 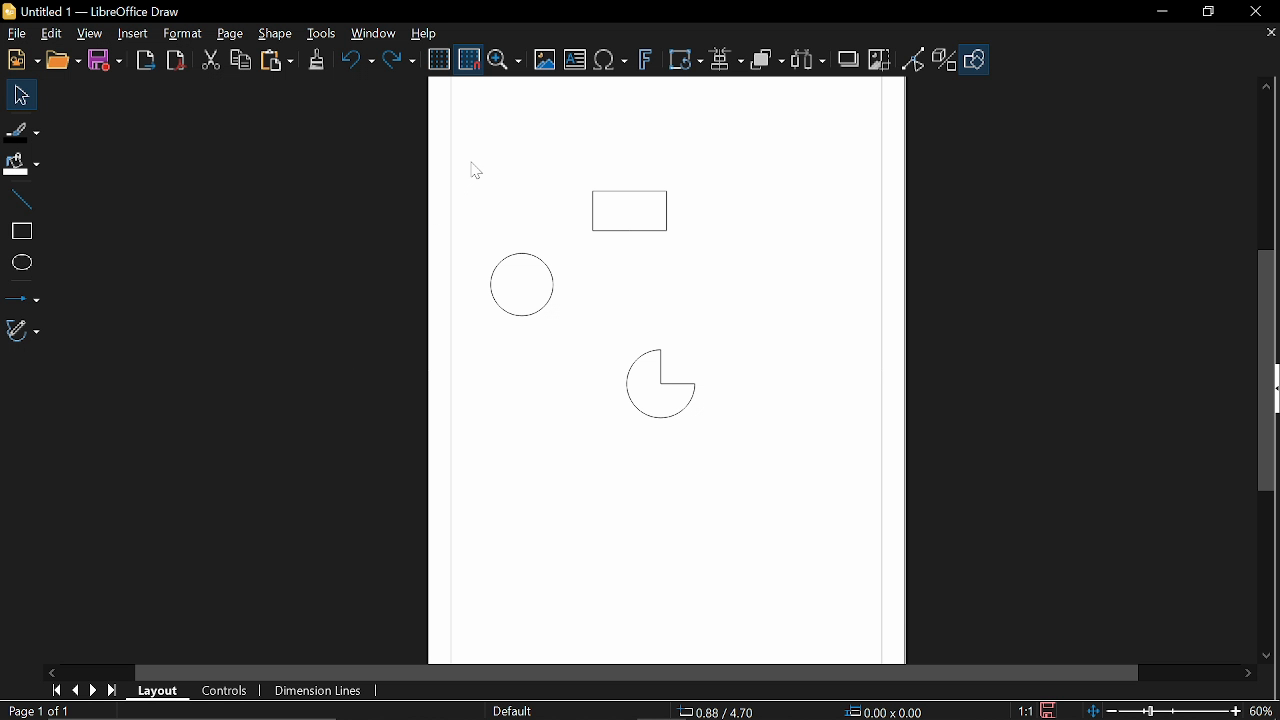 What do you see at coordinates (642, 62) in the screenshot?
I see `Insert fontwork` at bounding box center [642, 62].